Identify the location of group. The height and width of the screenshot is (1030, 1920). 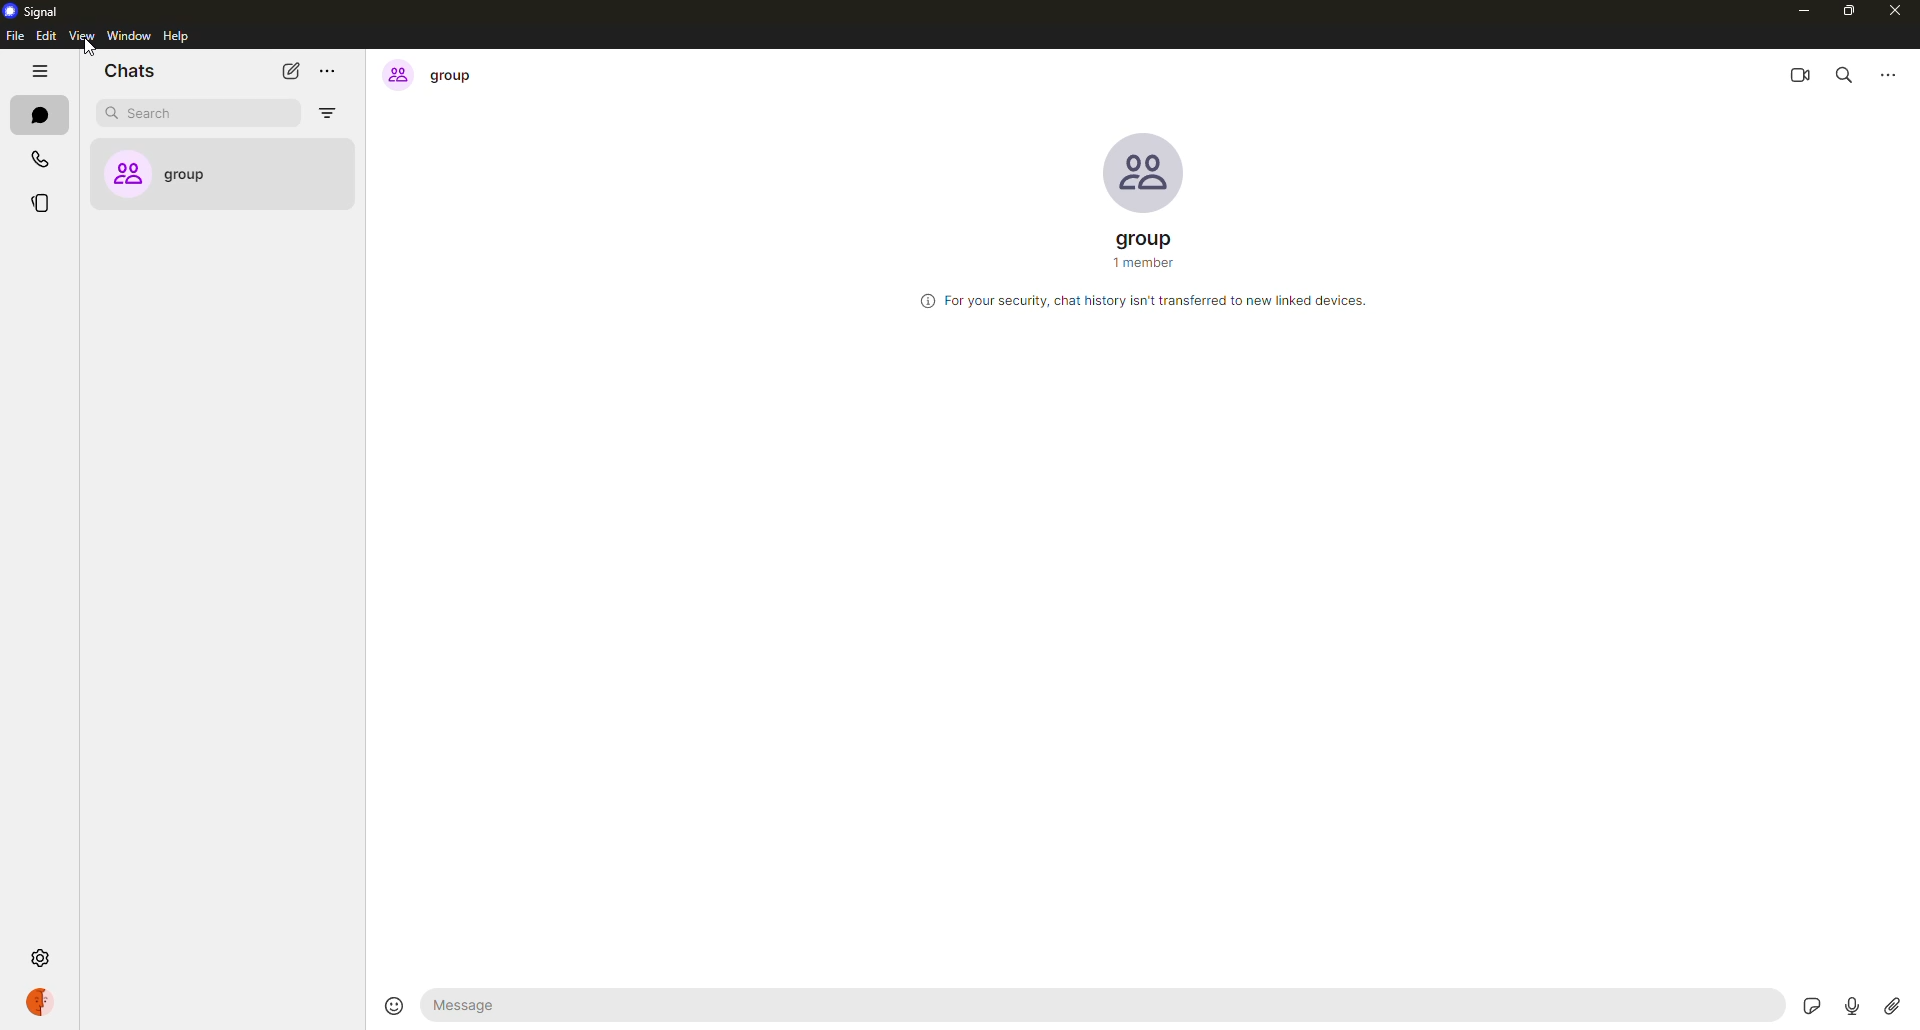
(1143, 247).